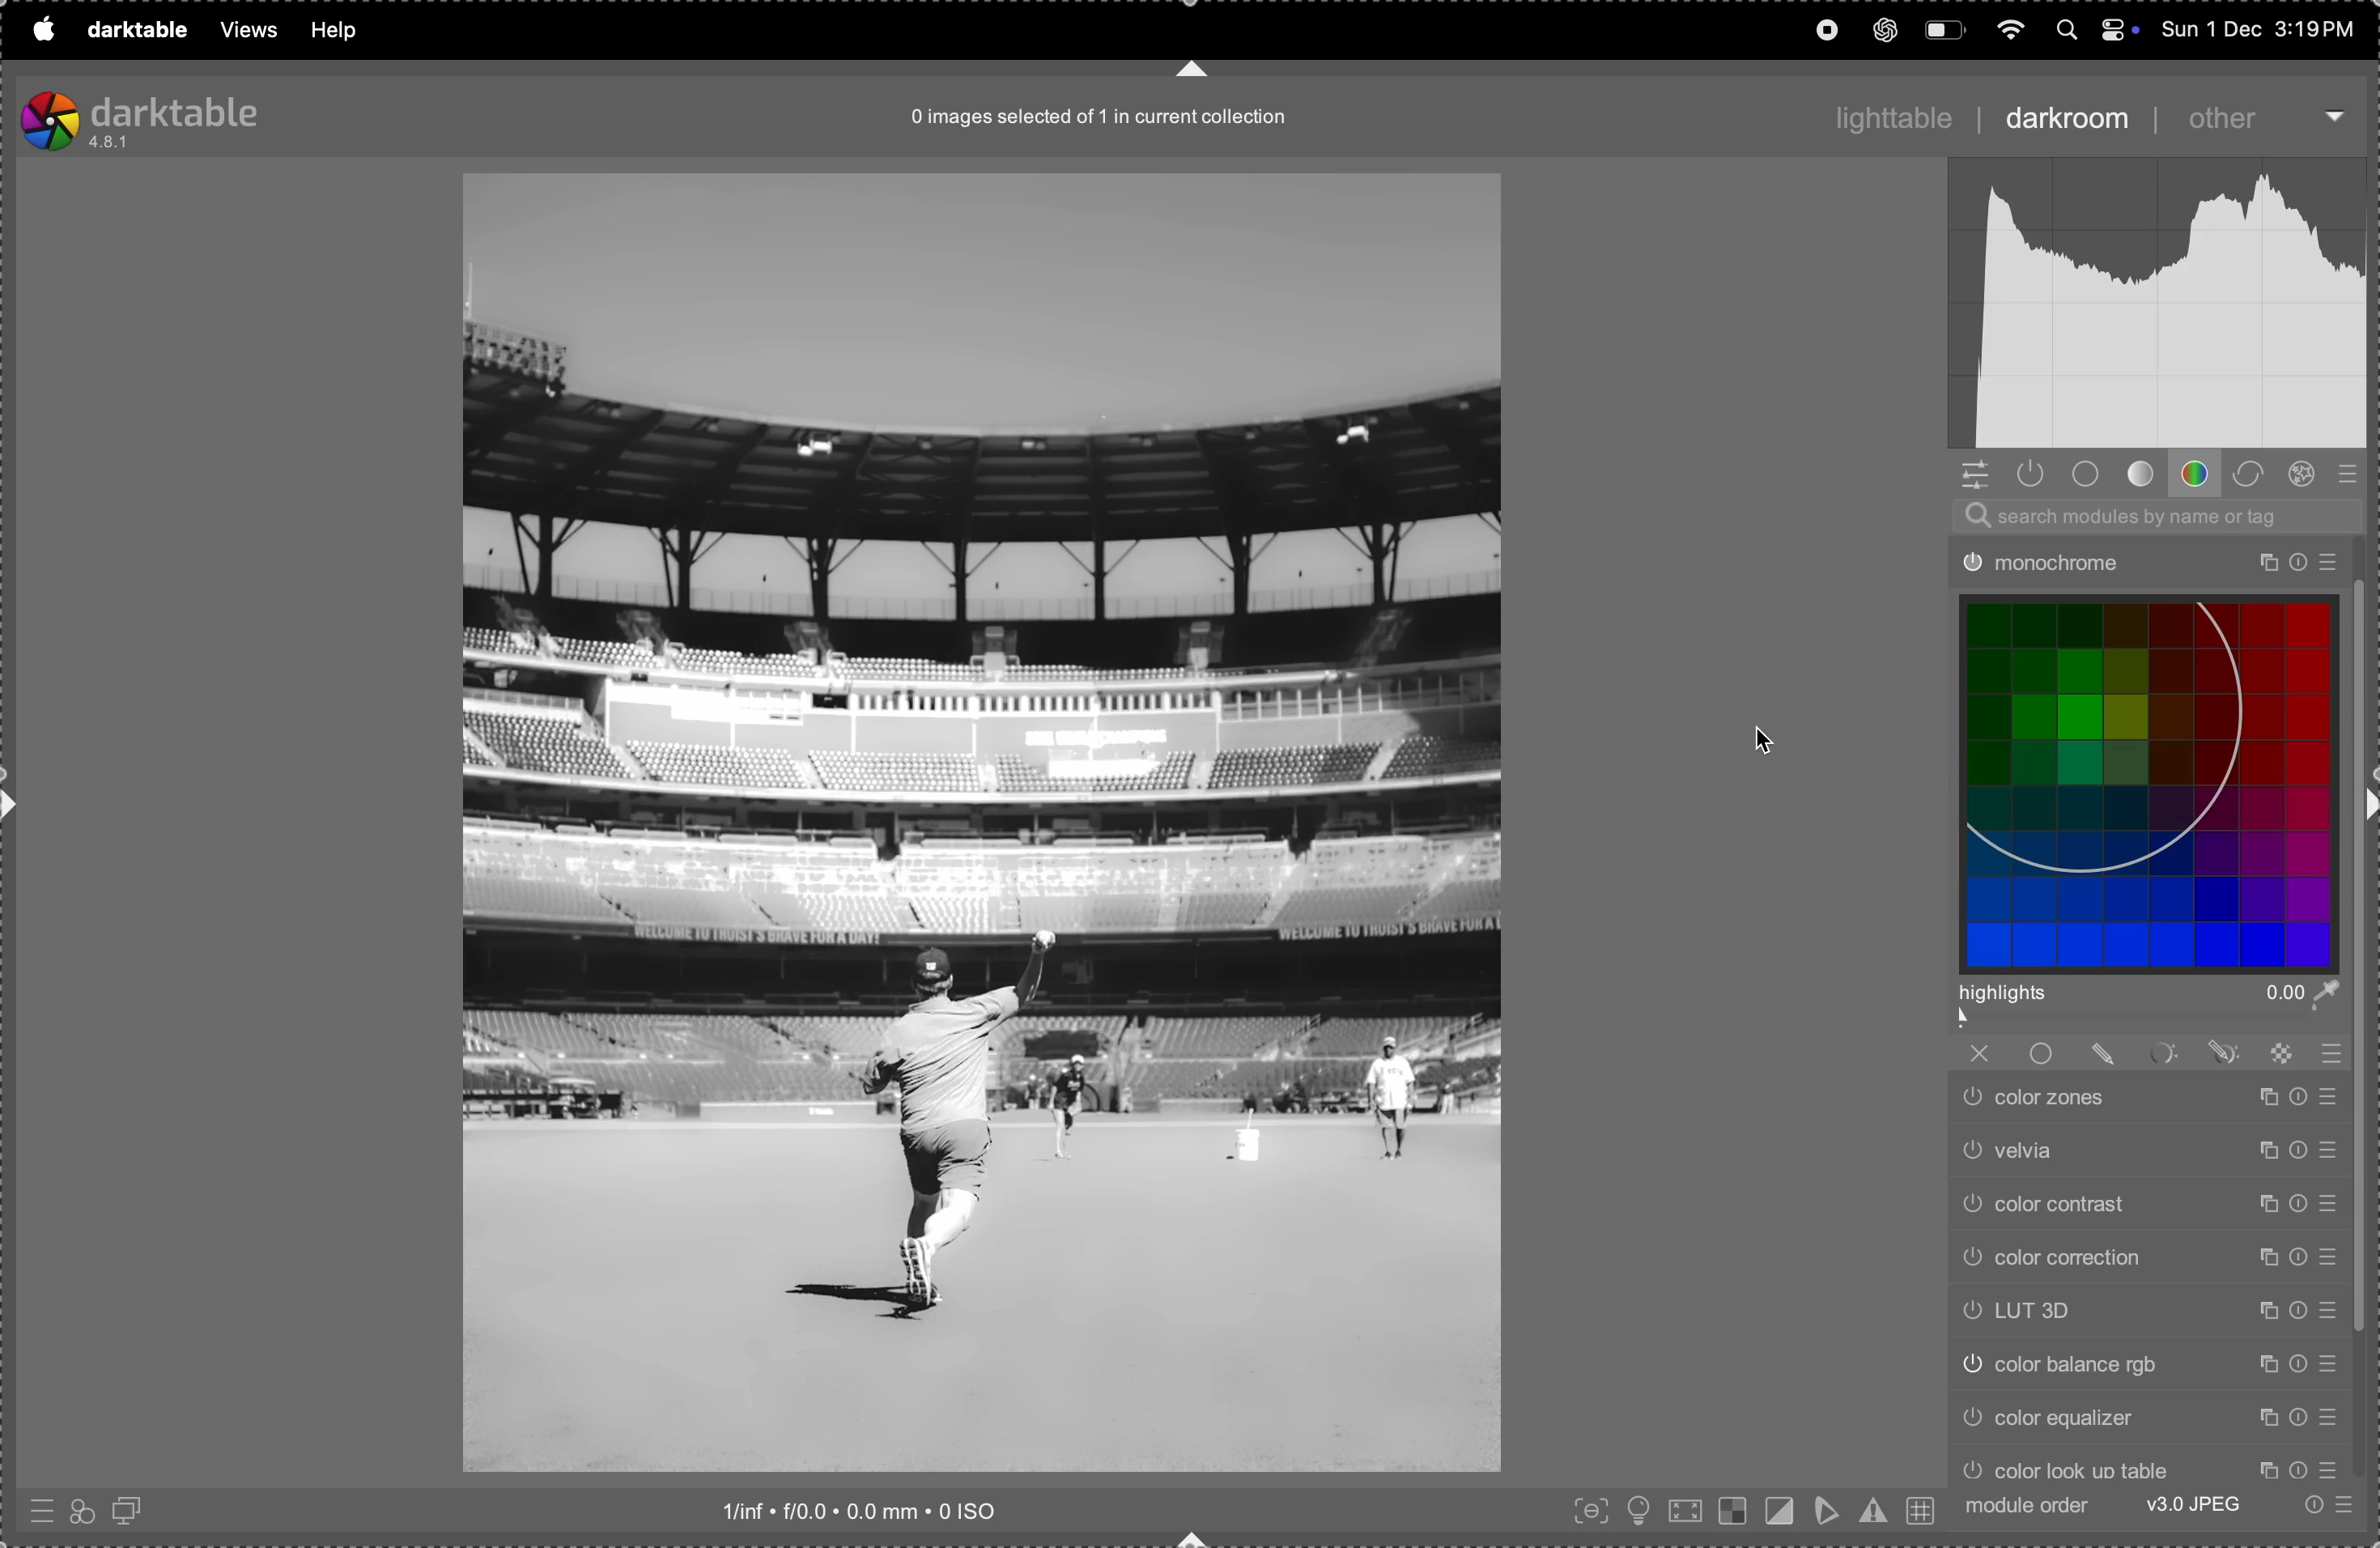 The height and width of the screenshot is (1548, 2380). I want to click on toggle guidelines, so click(1921, 1512).